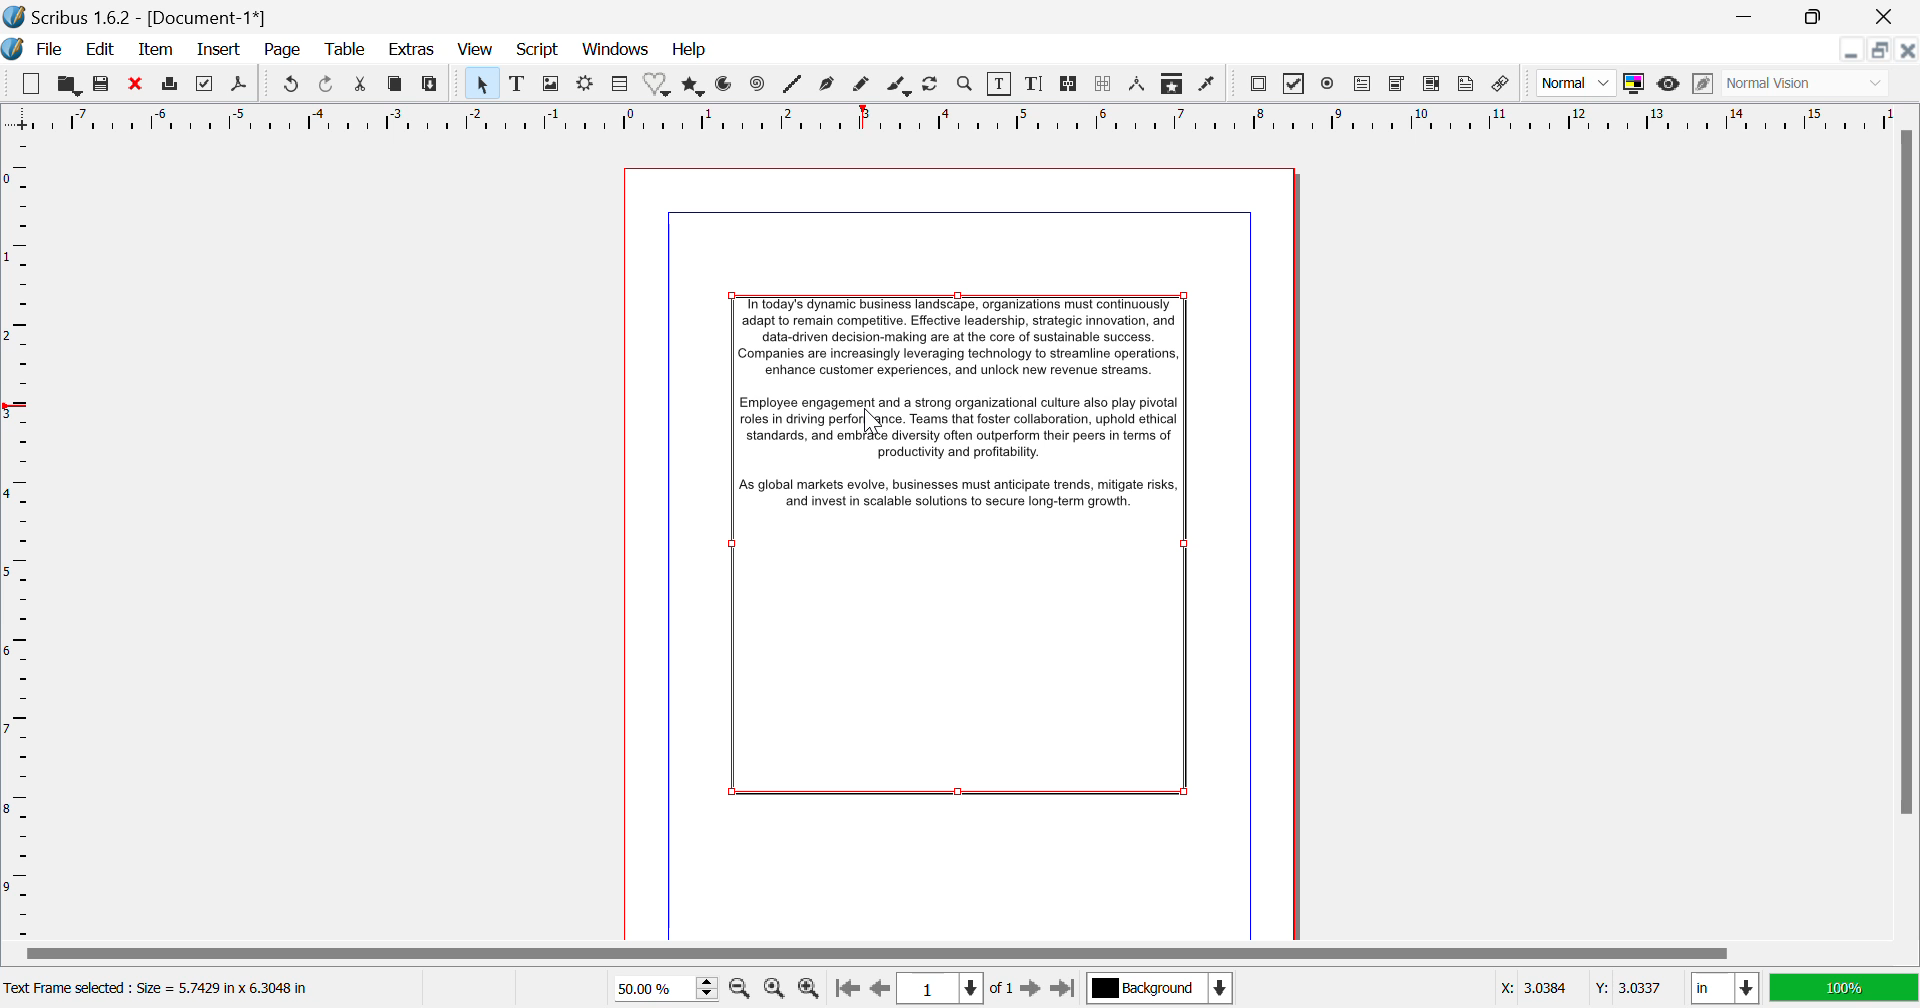 The image size is (1920, 1008). What do you see at coordinates (70, 82) in the screenshot?
I see `Open to` at bounding box center [70, 82].